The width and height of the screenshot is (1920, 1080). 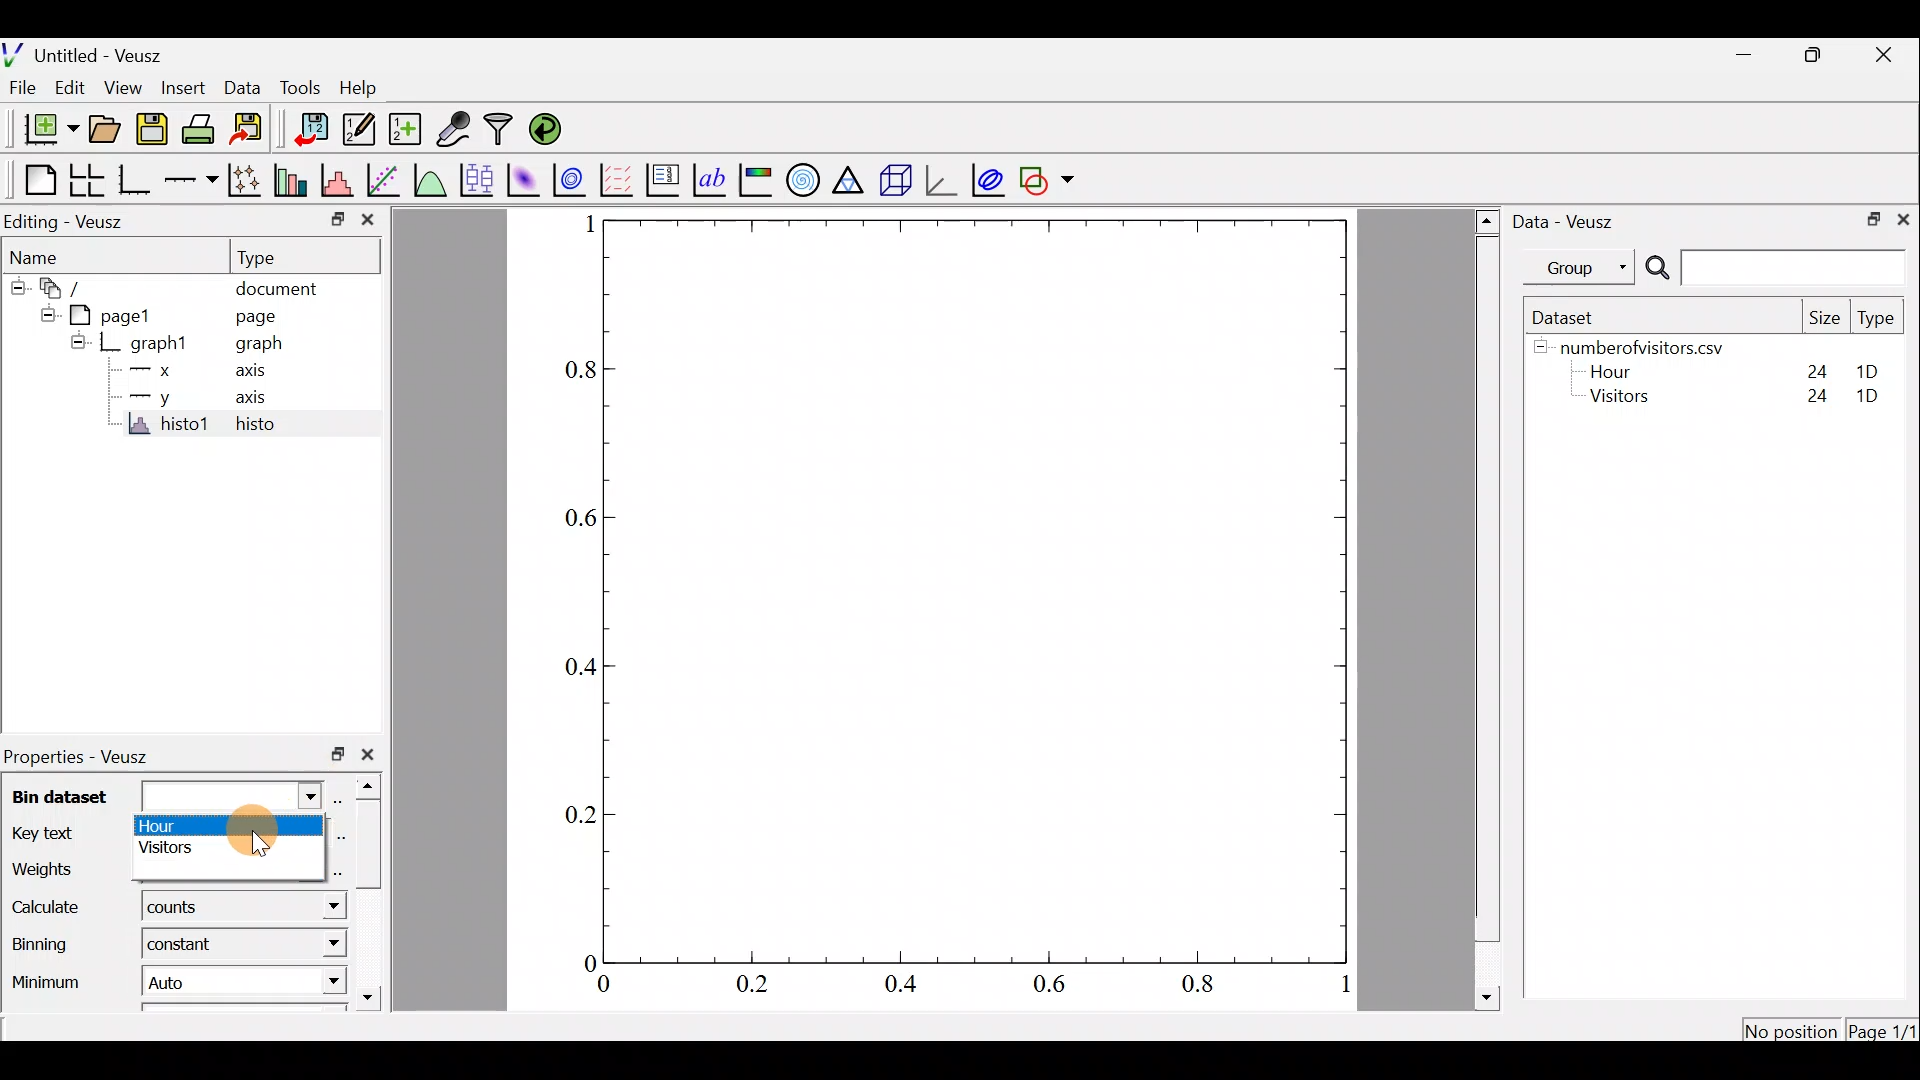 What do you see at coordinates (1880, 1029) in the screenshot?
I see `Page1/1` at bounding box center [1880, 1029].